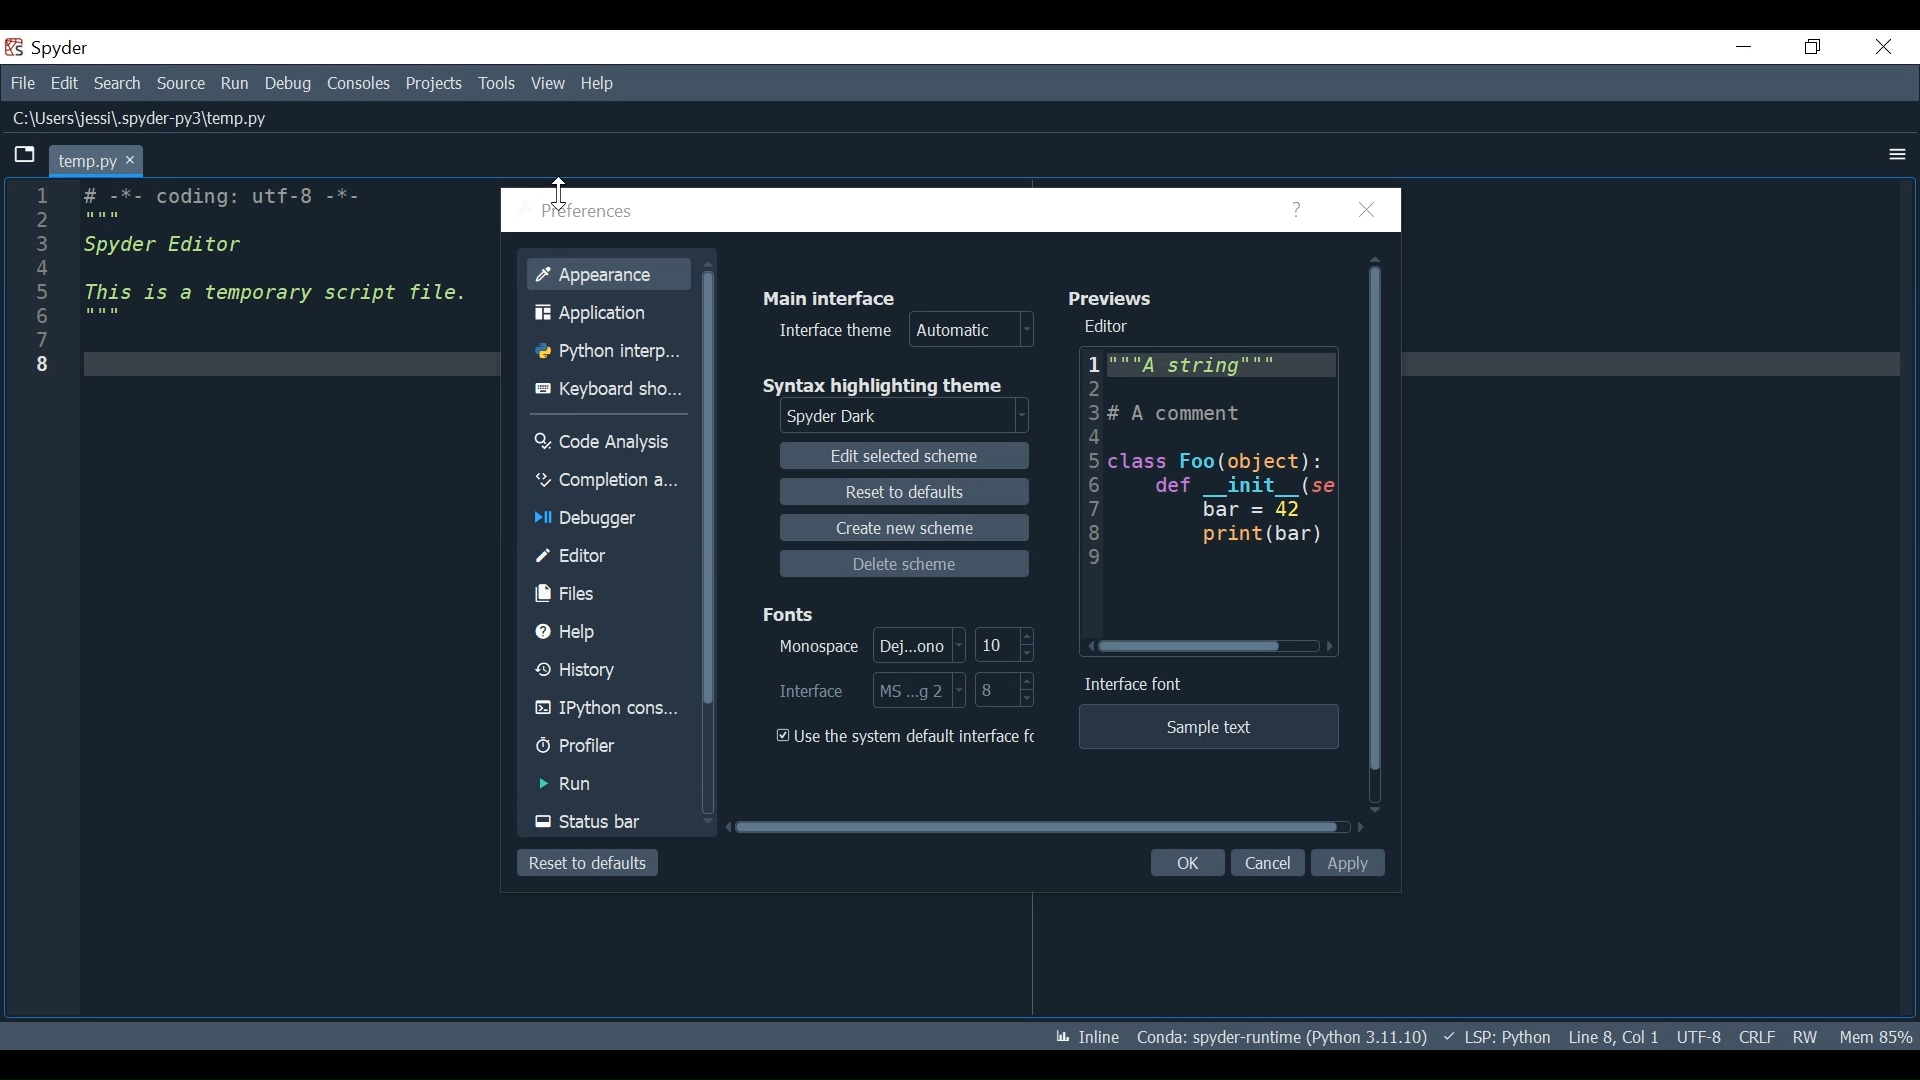  I want to click on C:\USERS\JESSIN.SPyder-pys\temp.py, so click(152, 121).